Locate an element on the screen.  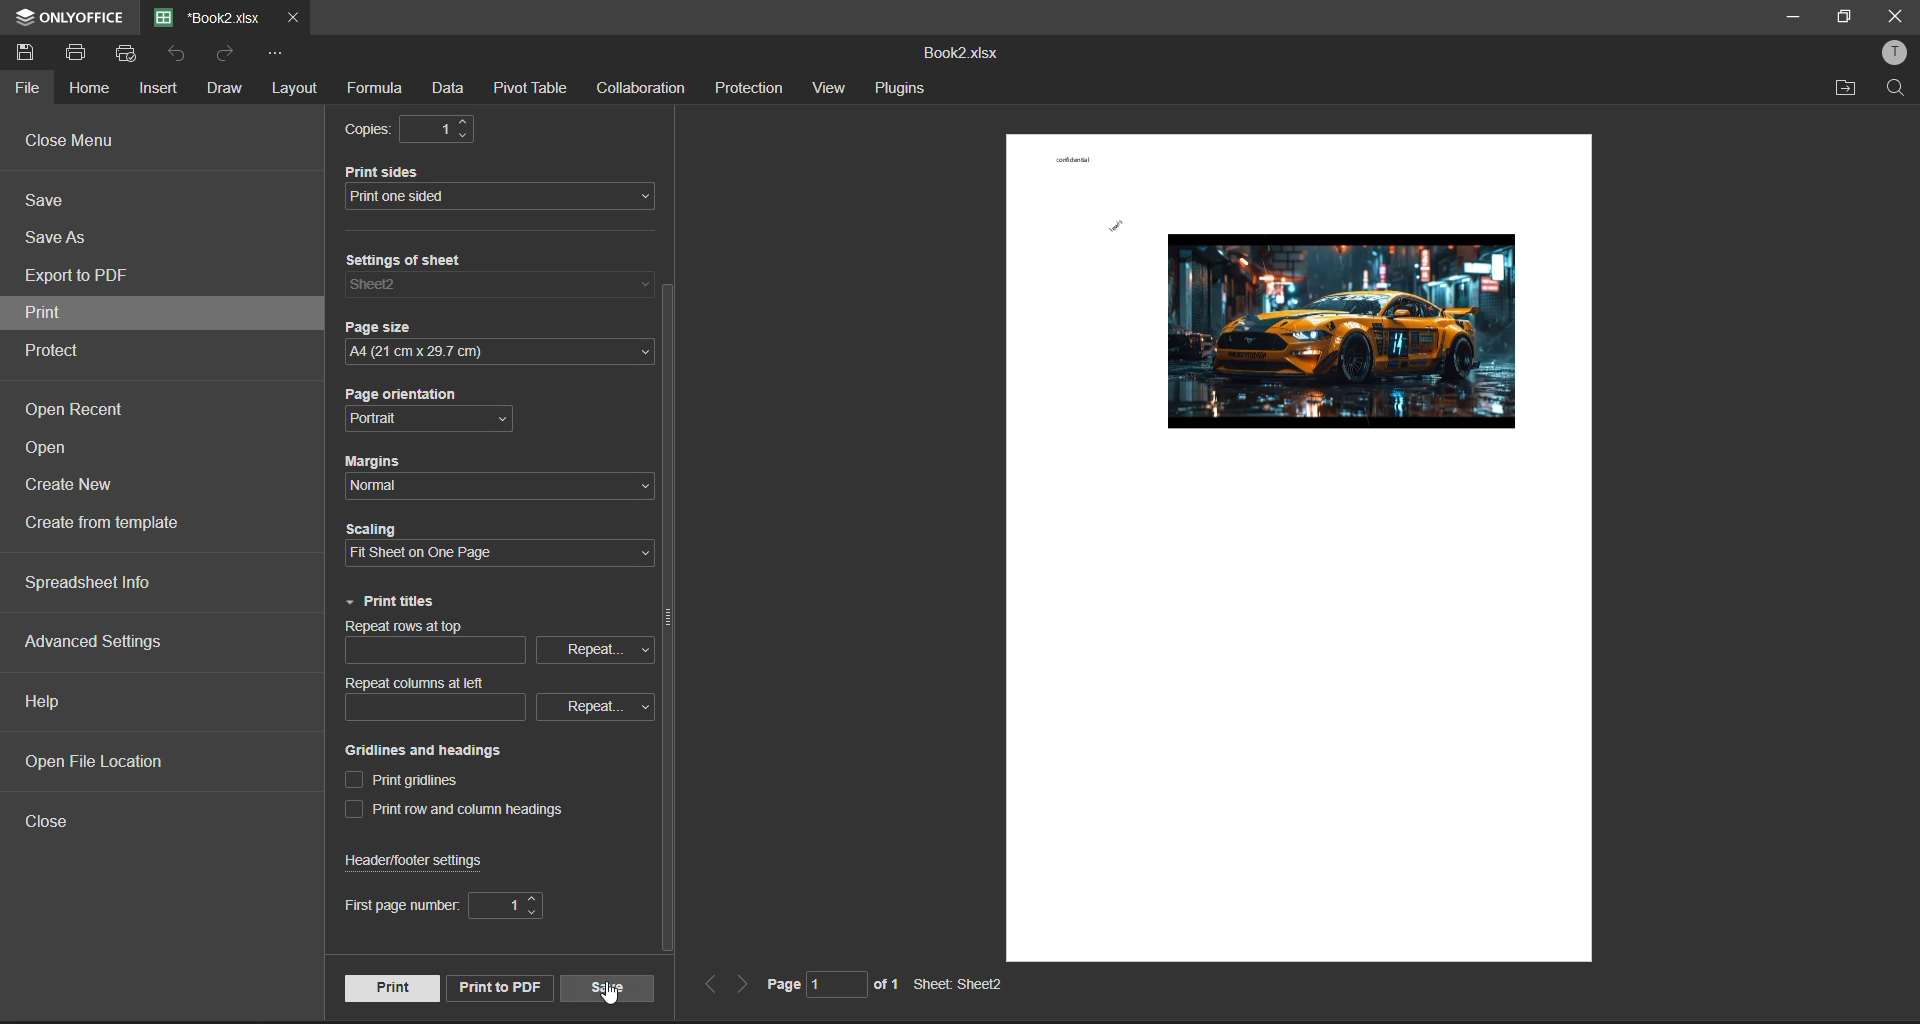
open location is located at coordinates (1848, 88).